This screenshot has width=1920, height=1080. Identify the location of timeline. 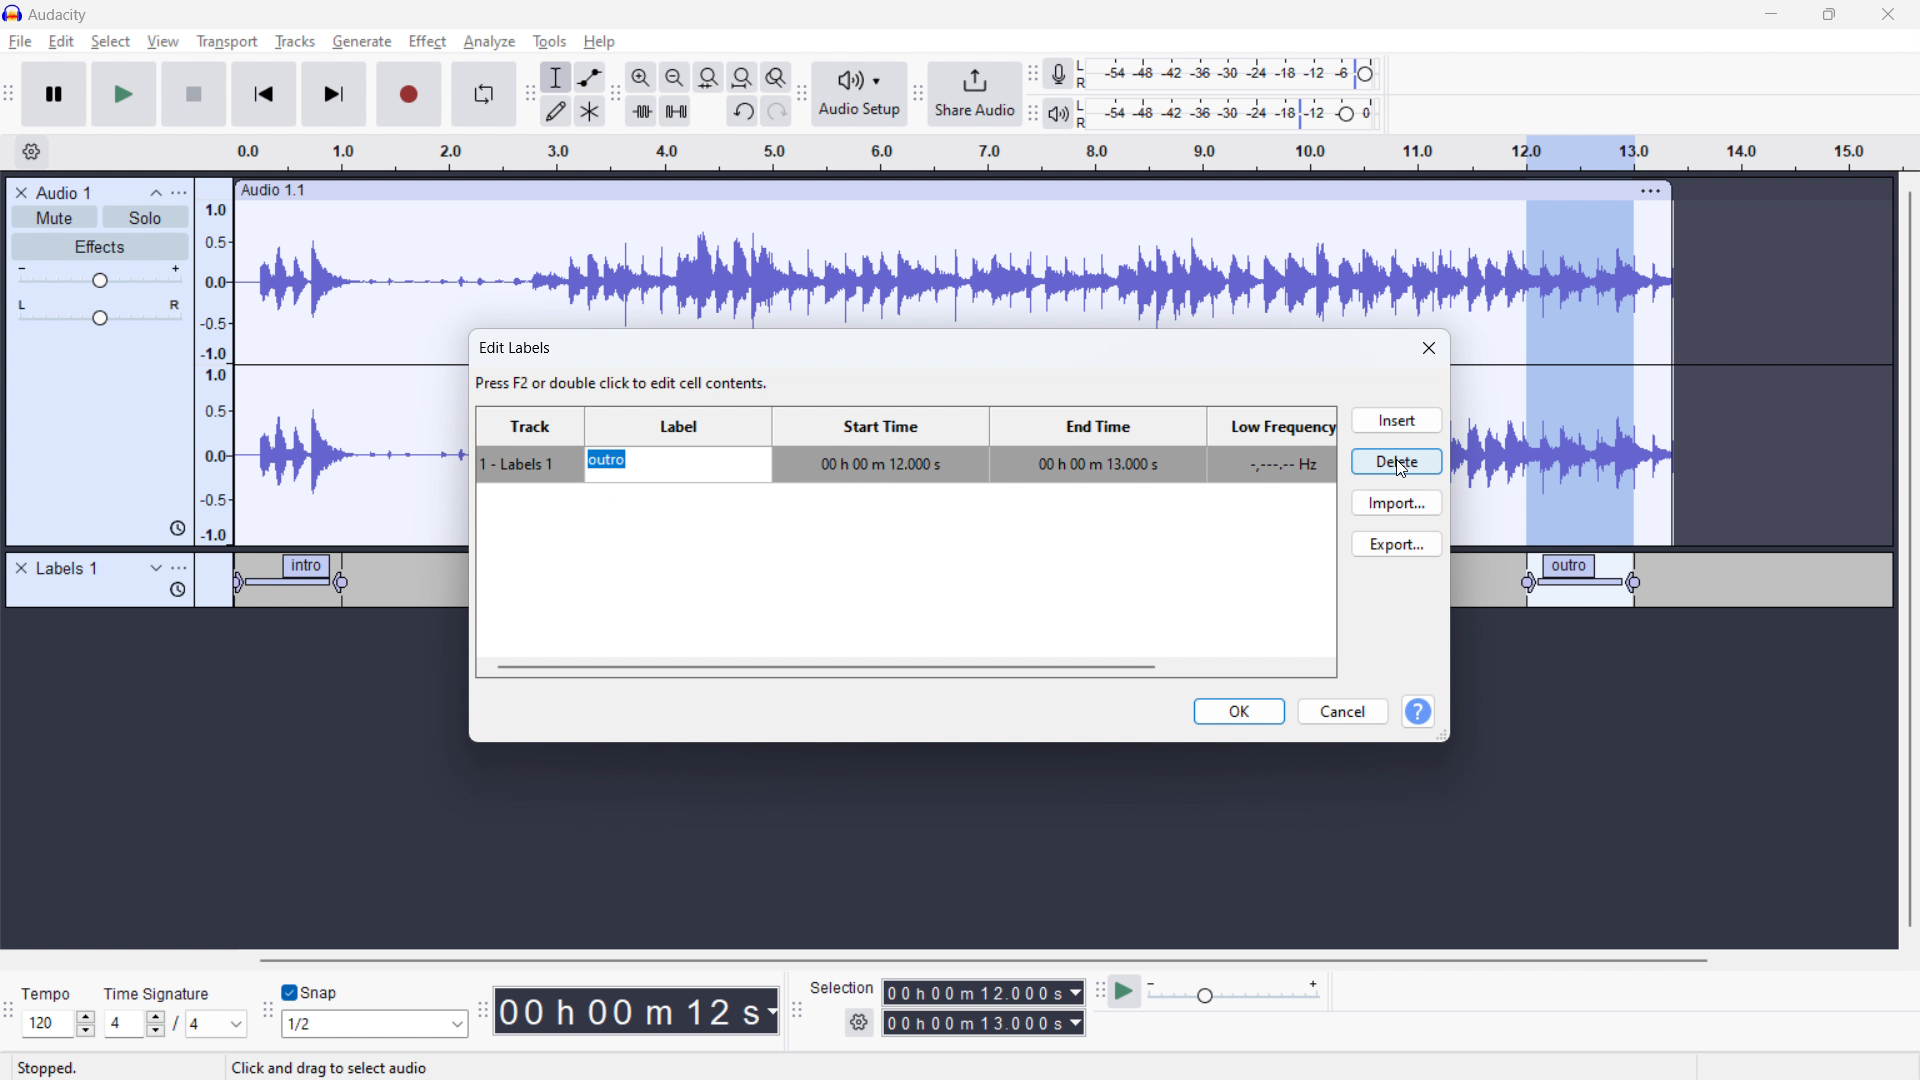
(1106, 153).